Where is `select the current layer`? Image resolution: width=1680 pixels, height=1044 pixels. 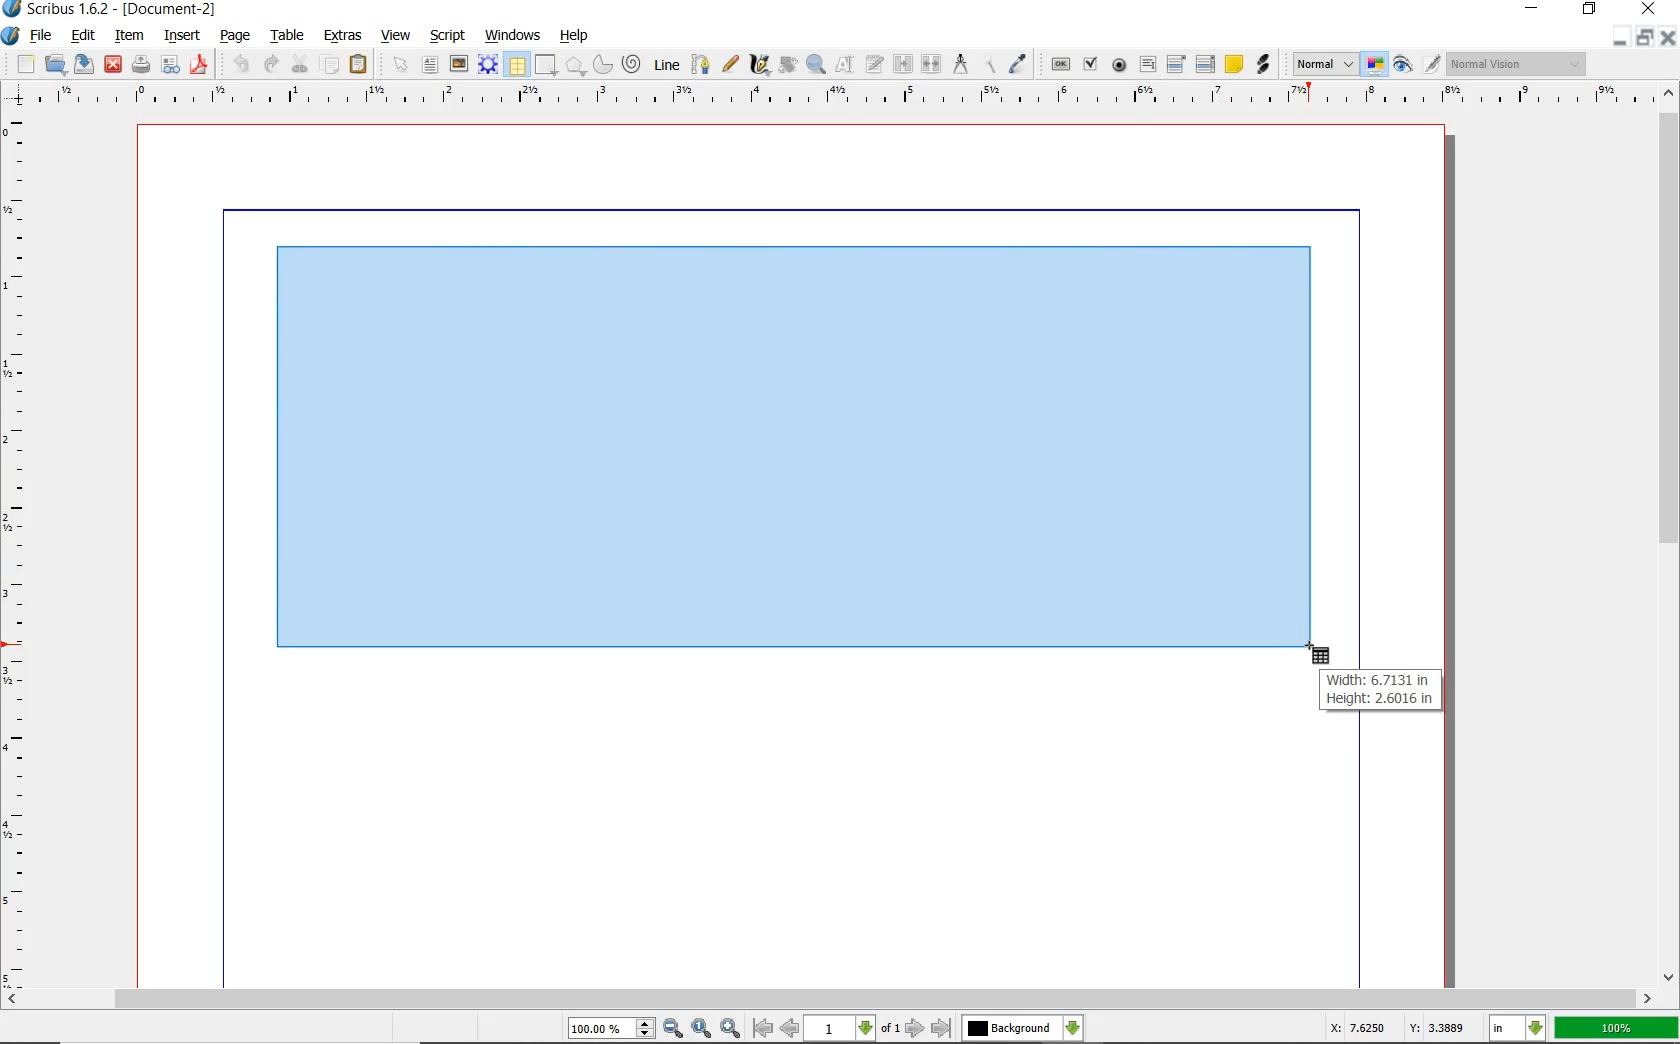
select the current layer is located at coordinates (1022, 1030).